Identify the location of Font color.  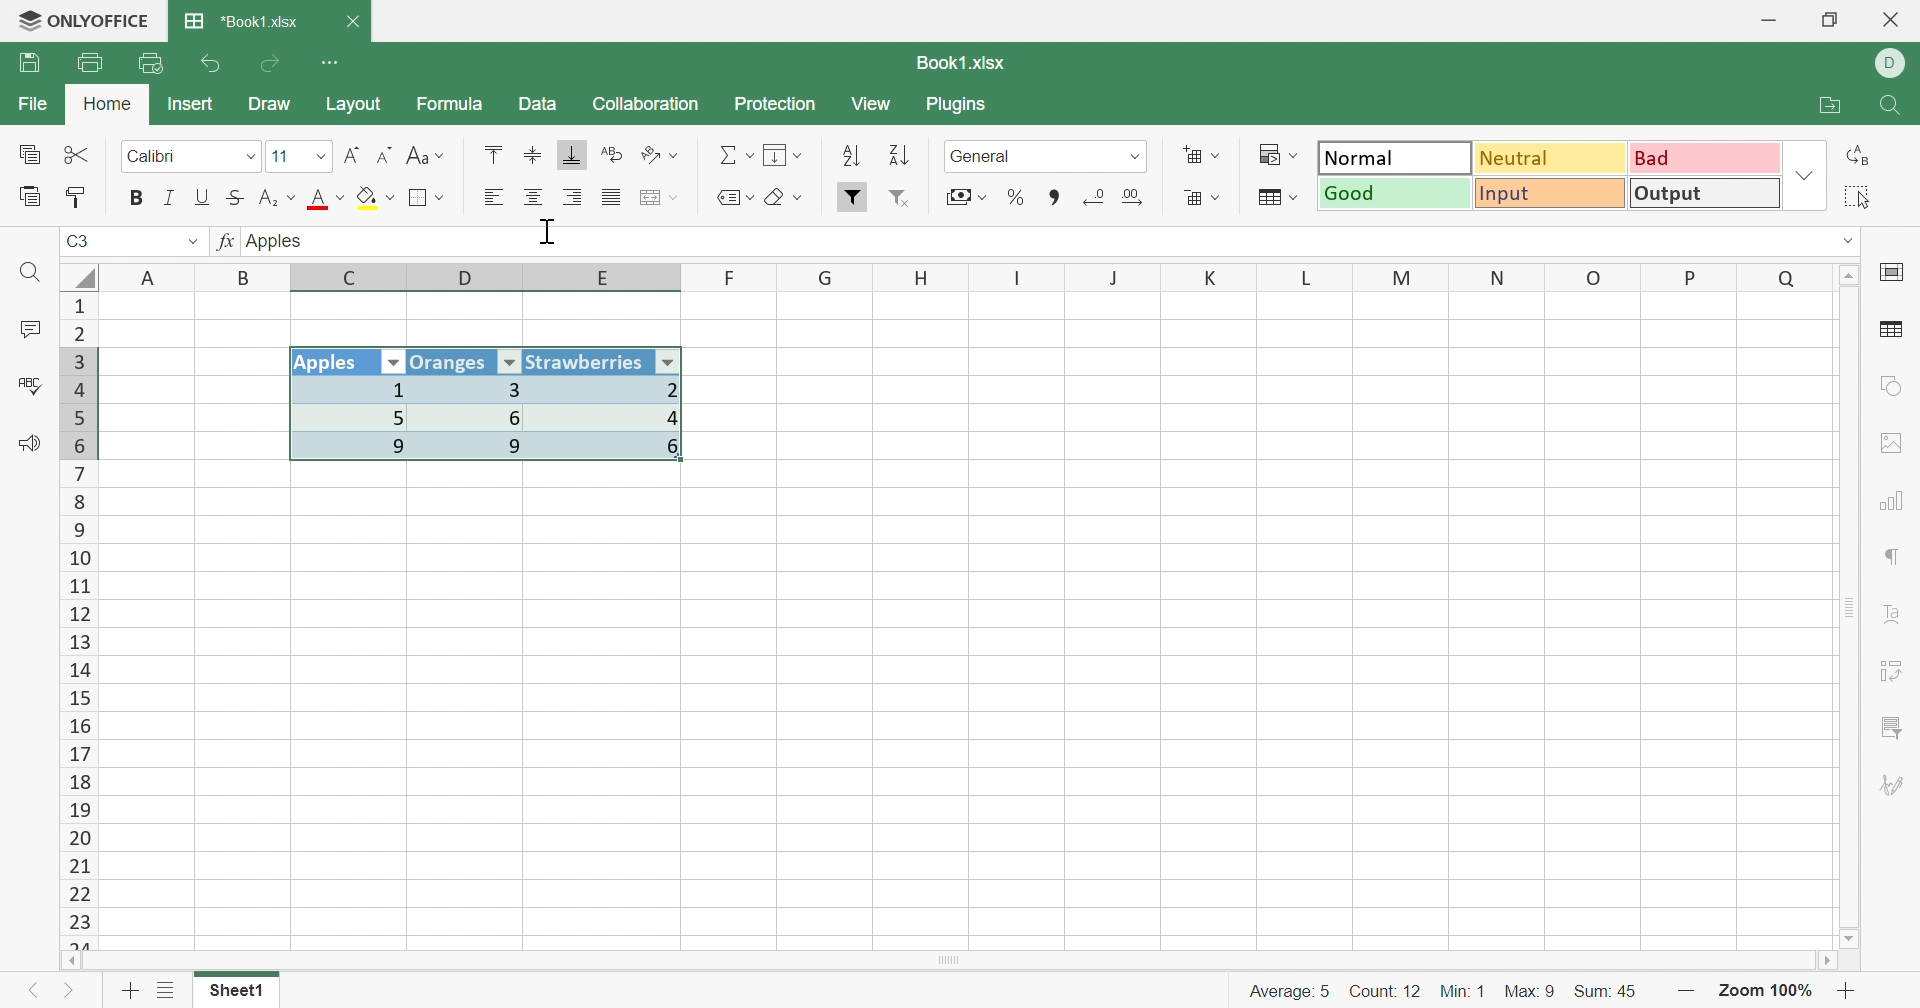
(329, 200).